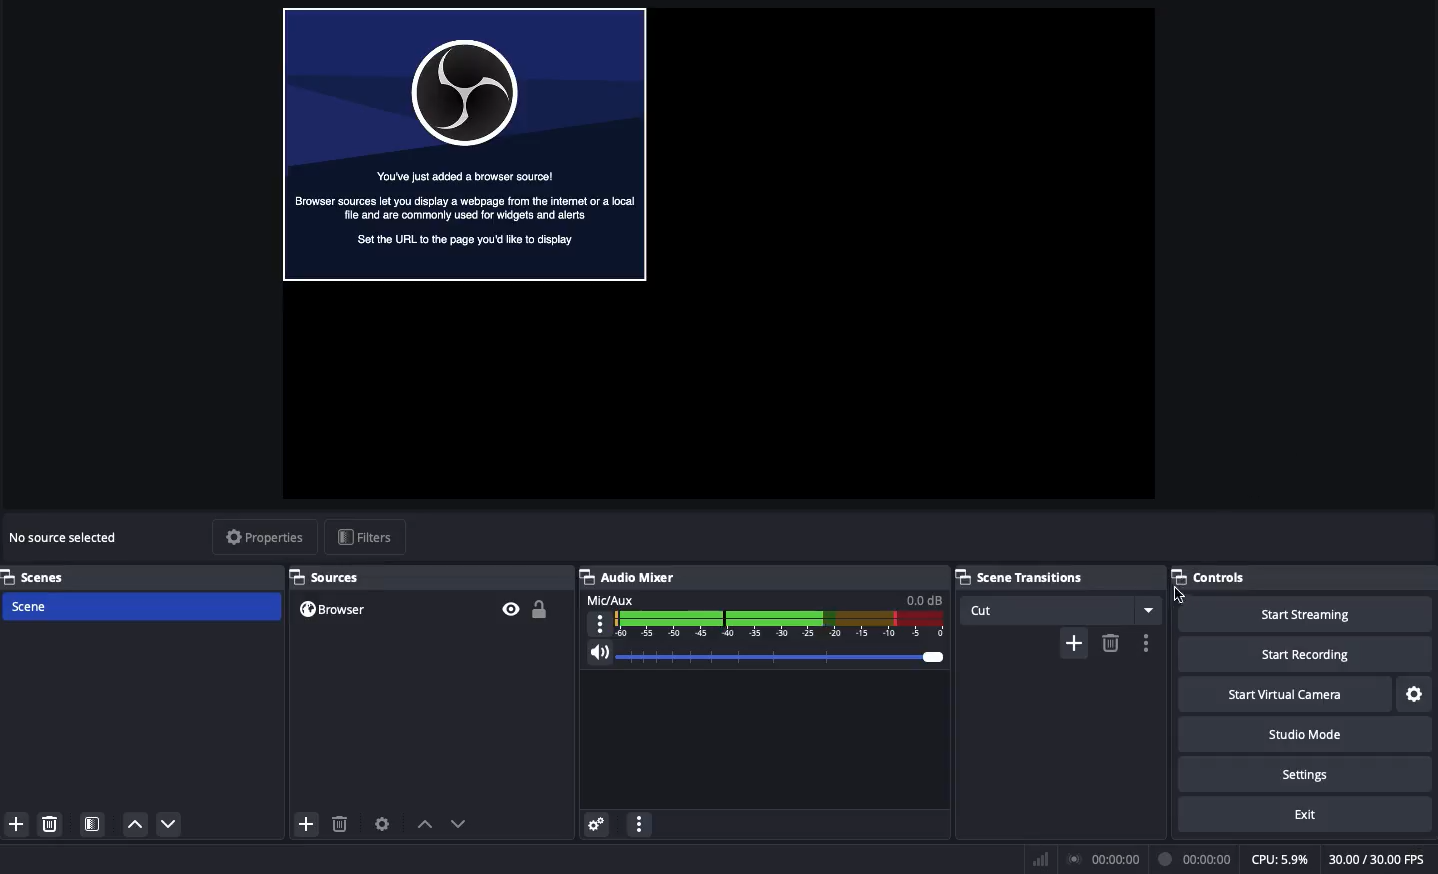 The image size is (1438, 874). Describe the element at coordinates (1300, 613) in the screenshot. I see `Start streaming` at that location.